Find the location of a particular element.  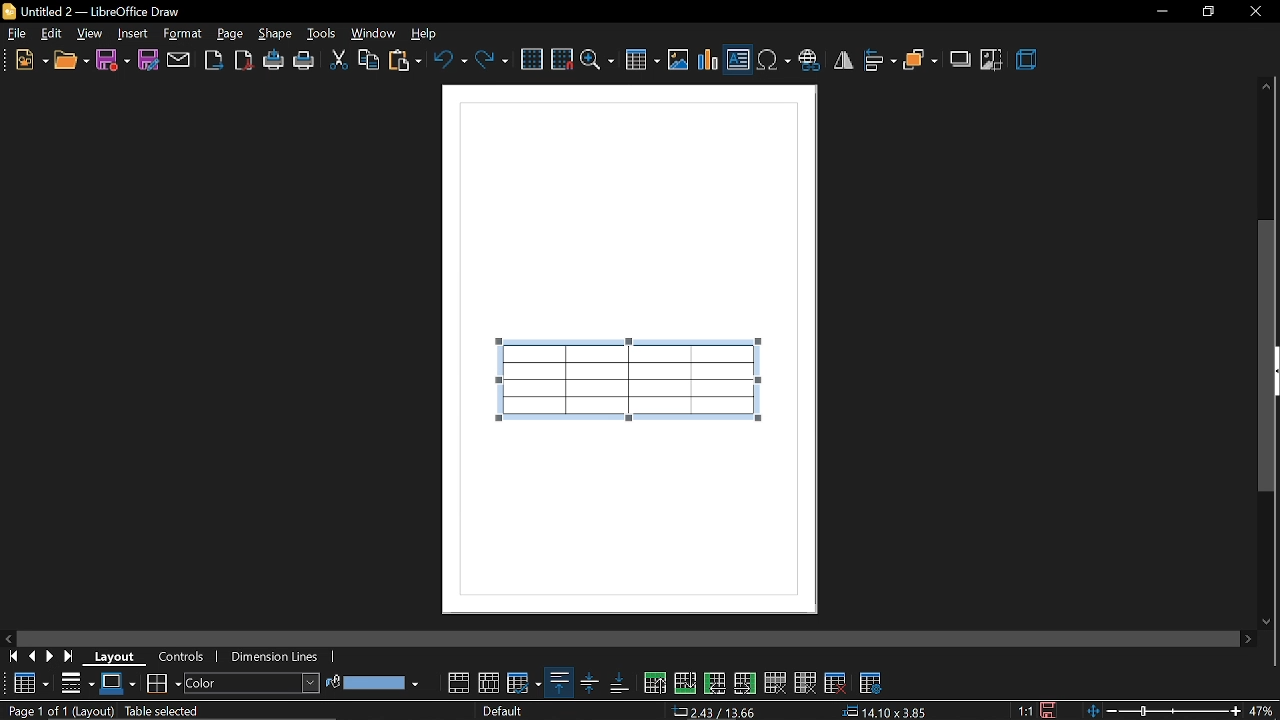

insert text is located at coordinates (739, 58).